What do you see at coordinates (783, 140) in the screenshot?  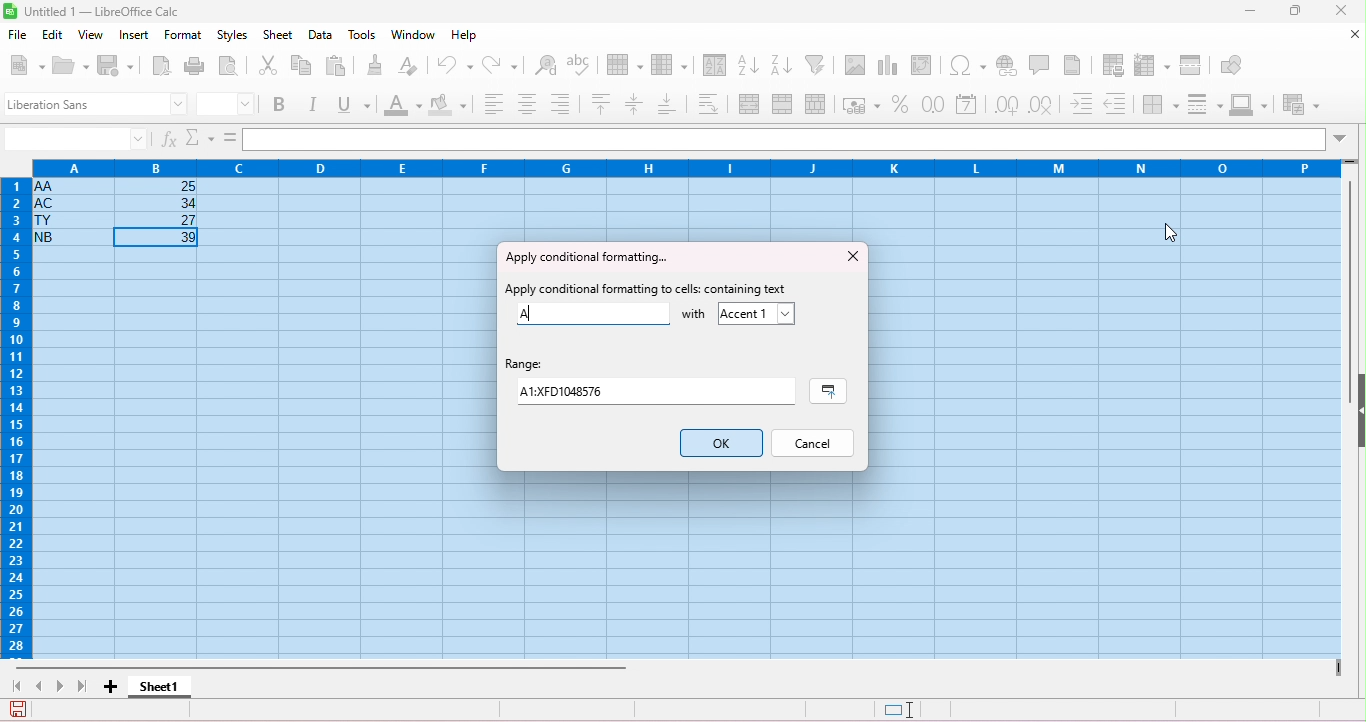 I see `formula bar` at bounding box center [783, 140].